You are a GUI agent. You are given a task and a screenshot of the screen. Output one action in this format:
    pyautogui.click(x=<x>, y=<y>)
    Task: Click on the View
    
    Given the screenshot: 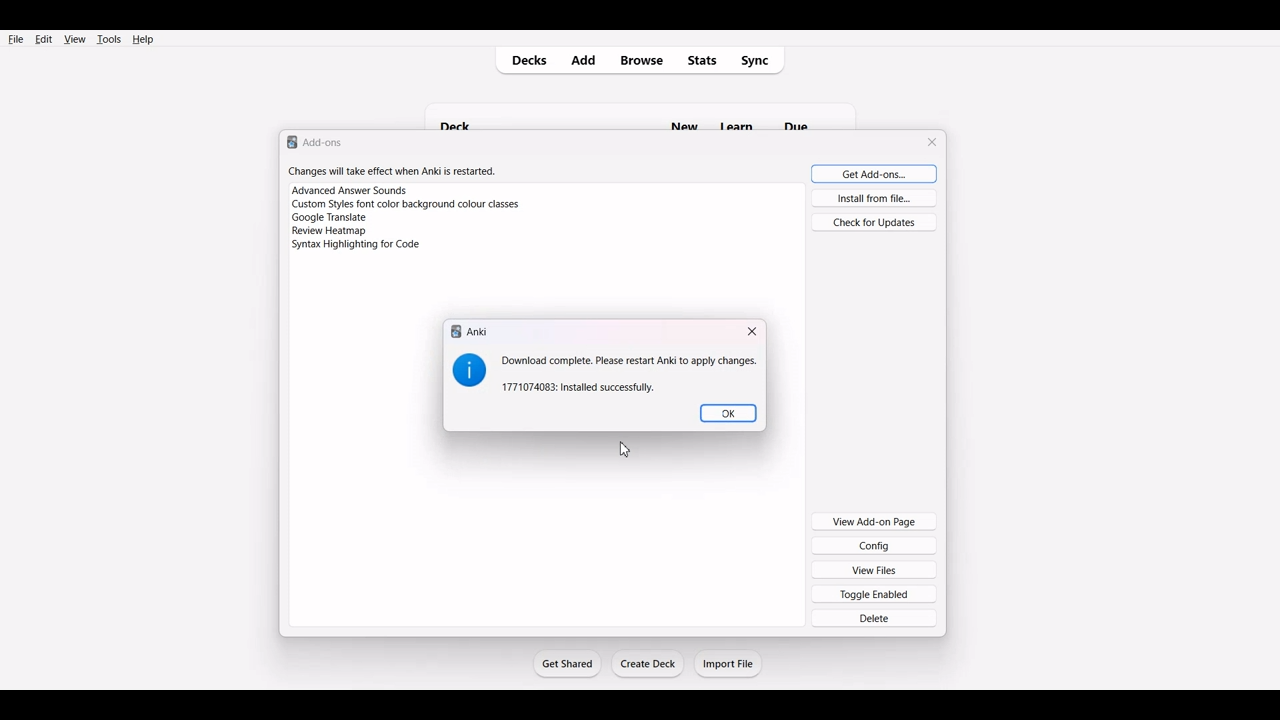 What is the action you would take?
    pyautogui.click(x=74, y=39)
    